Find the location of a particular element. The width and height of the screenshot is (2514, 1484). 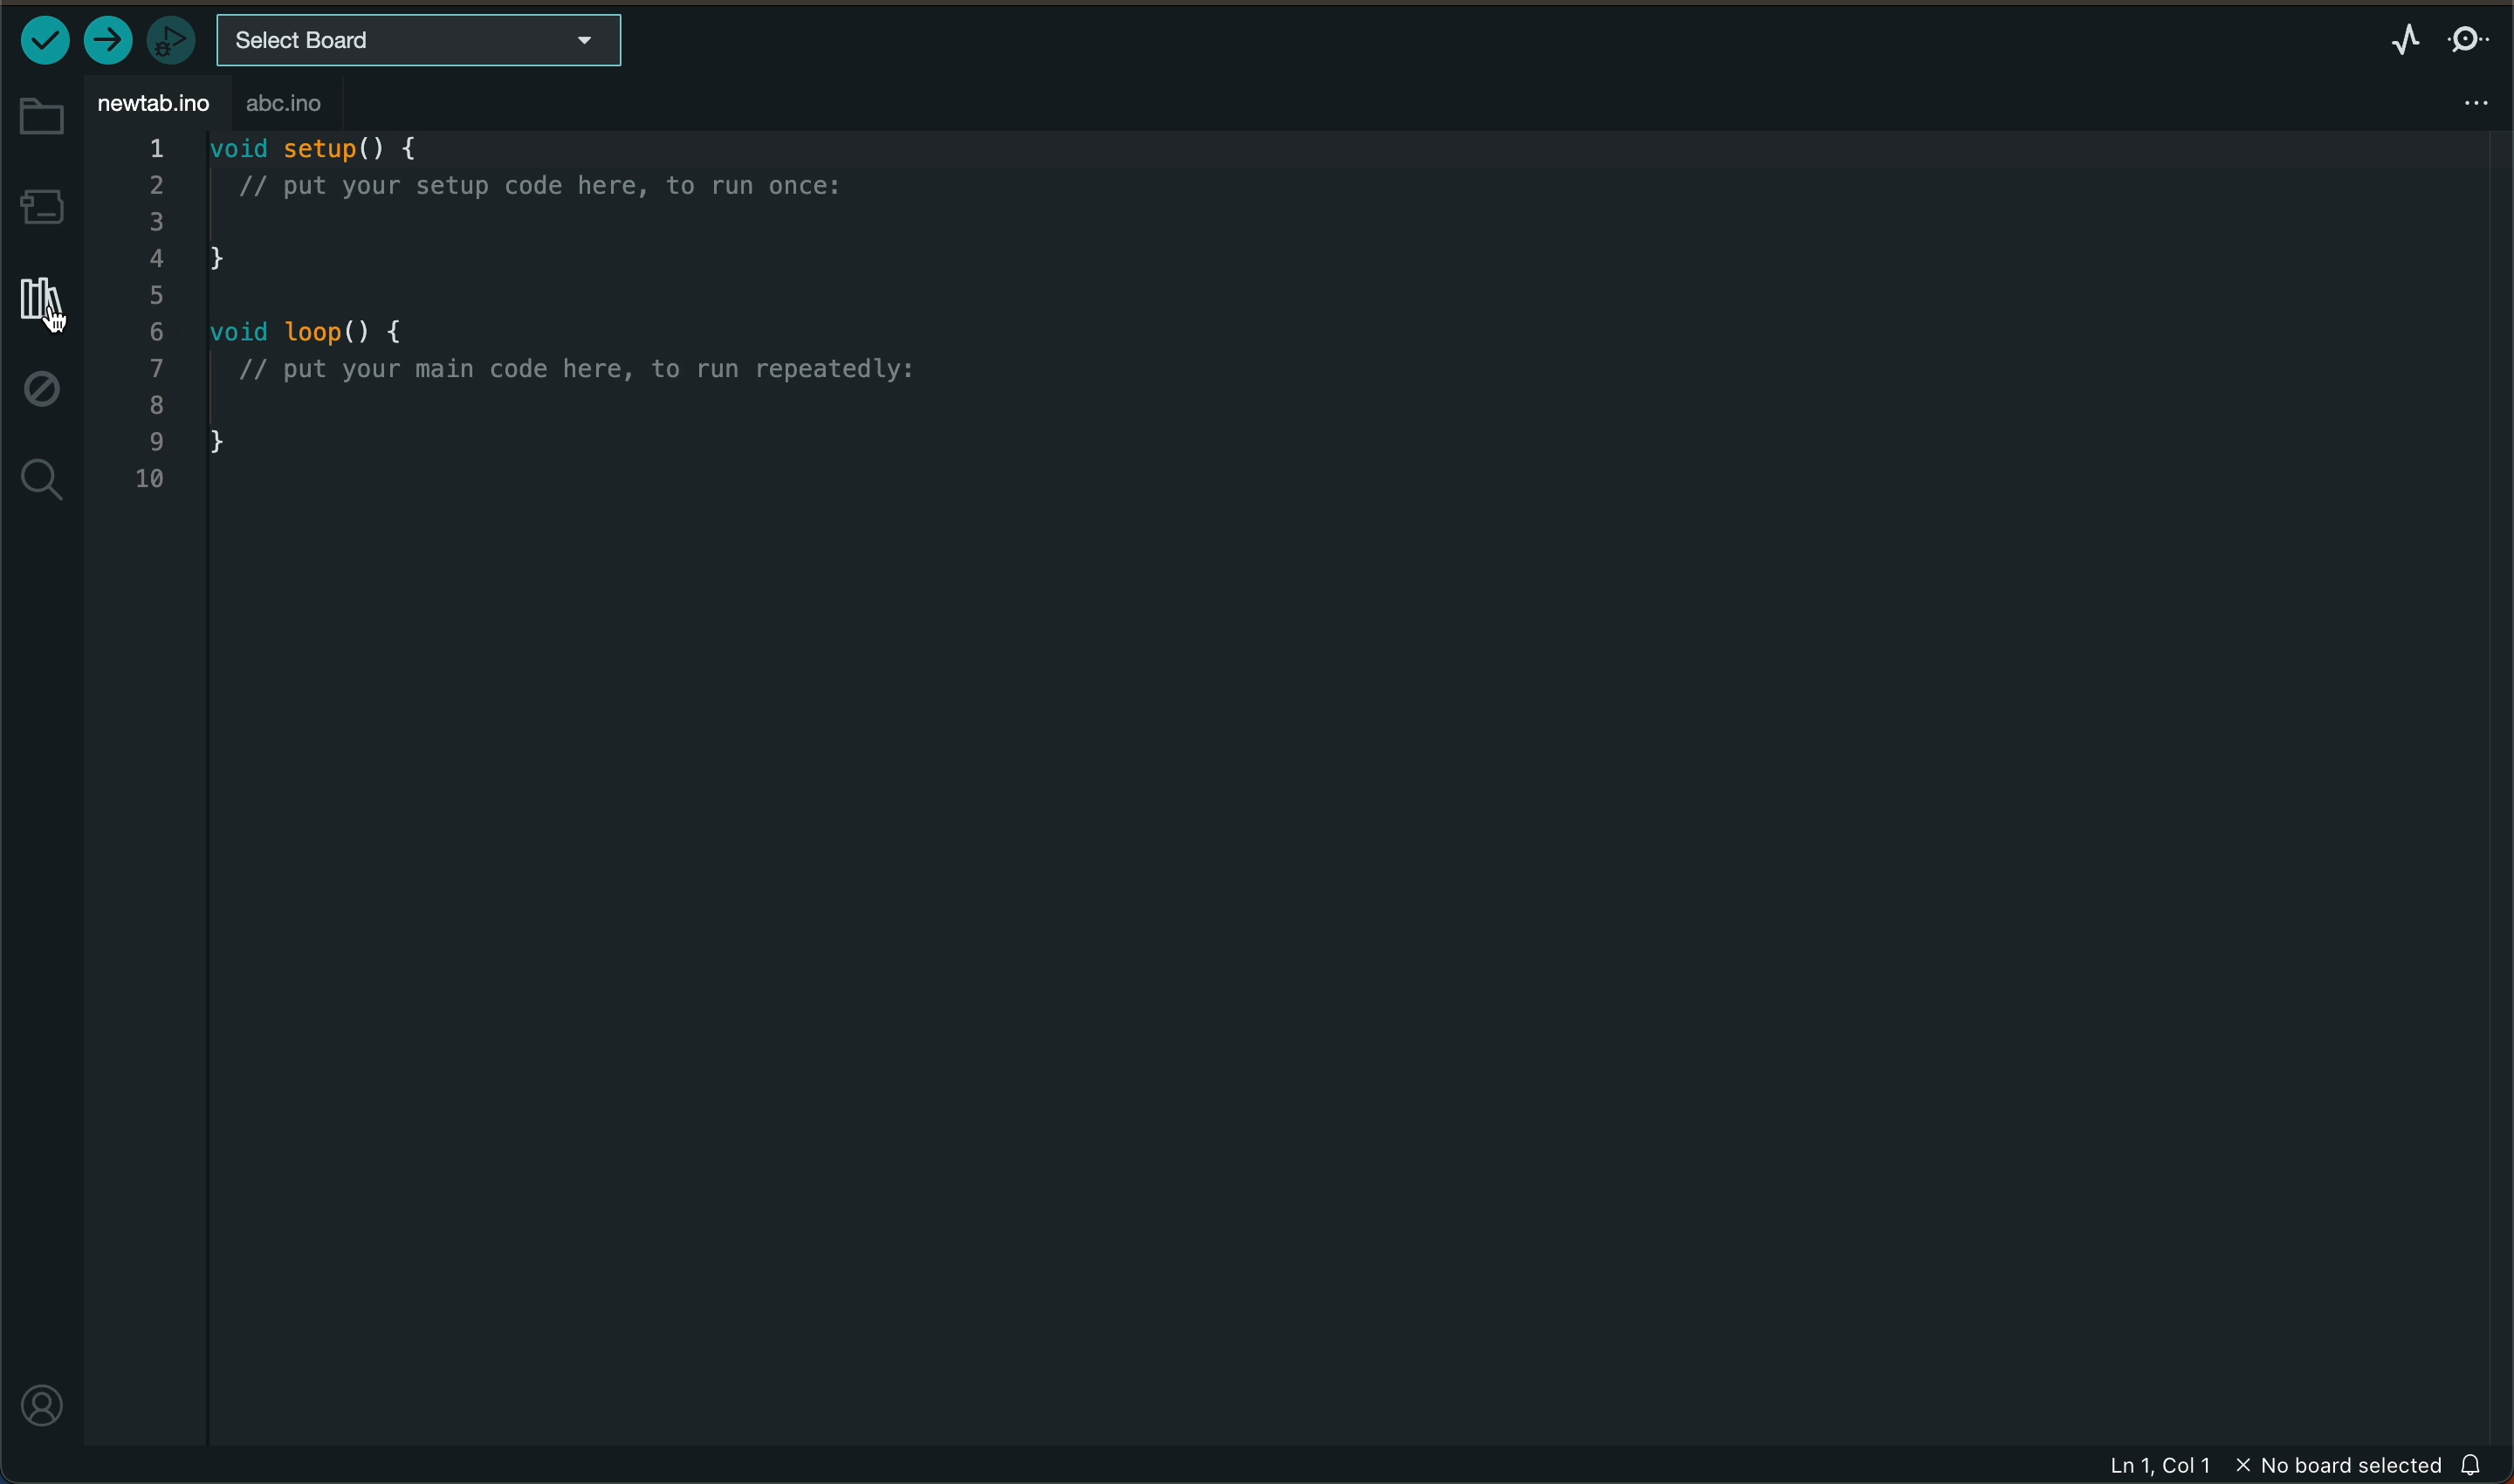

cursor is located at coordinates (46, 314).